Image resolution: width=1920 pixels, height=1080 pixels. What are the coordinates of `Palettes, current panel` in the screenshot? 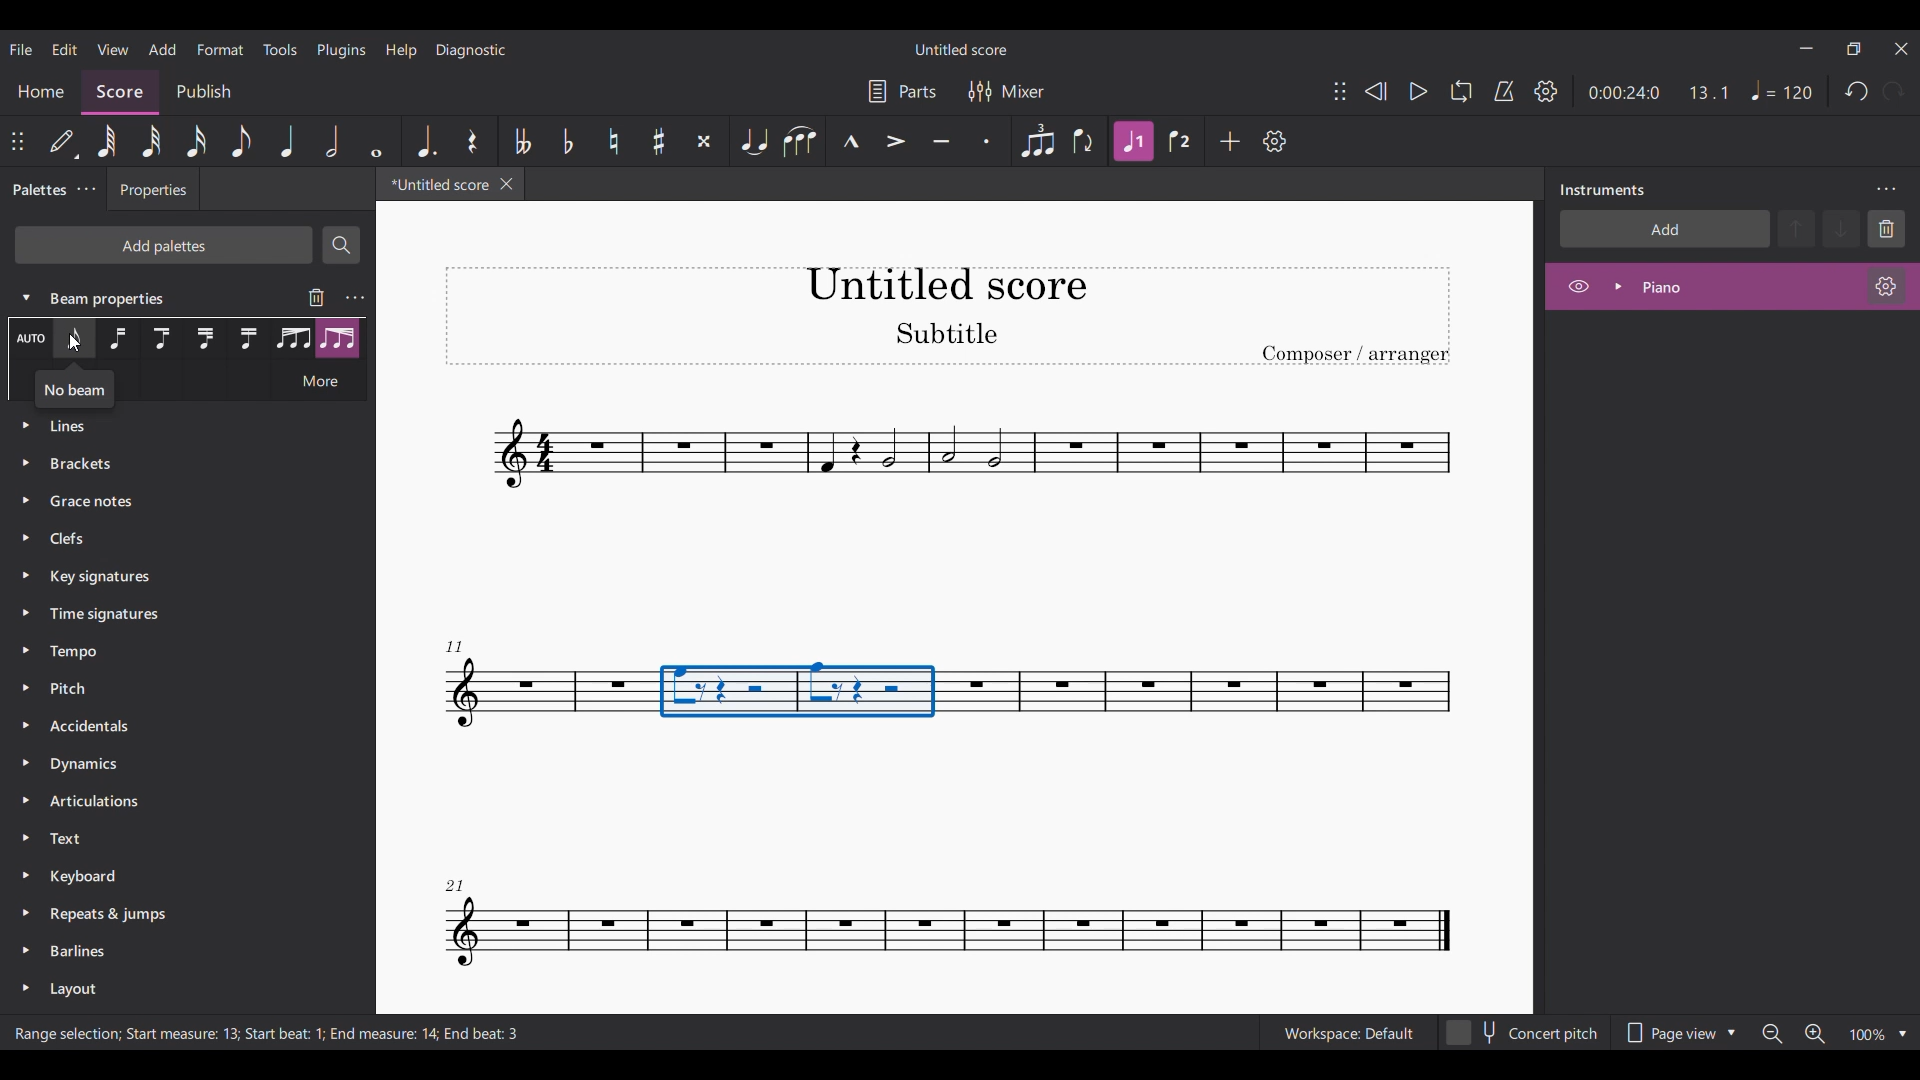 It's located at (35, 192).